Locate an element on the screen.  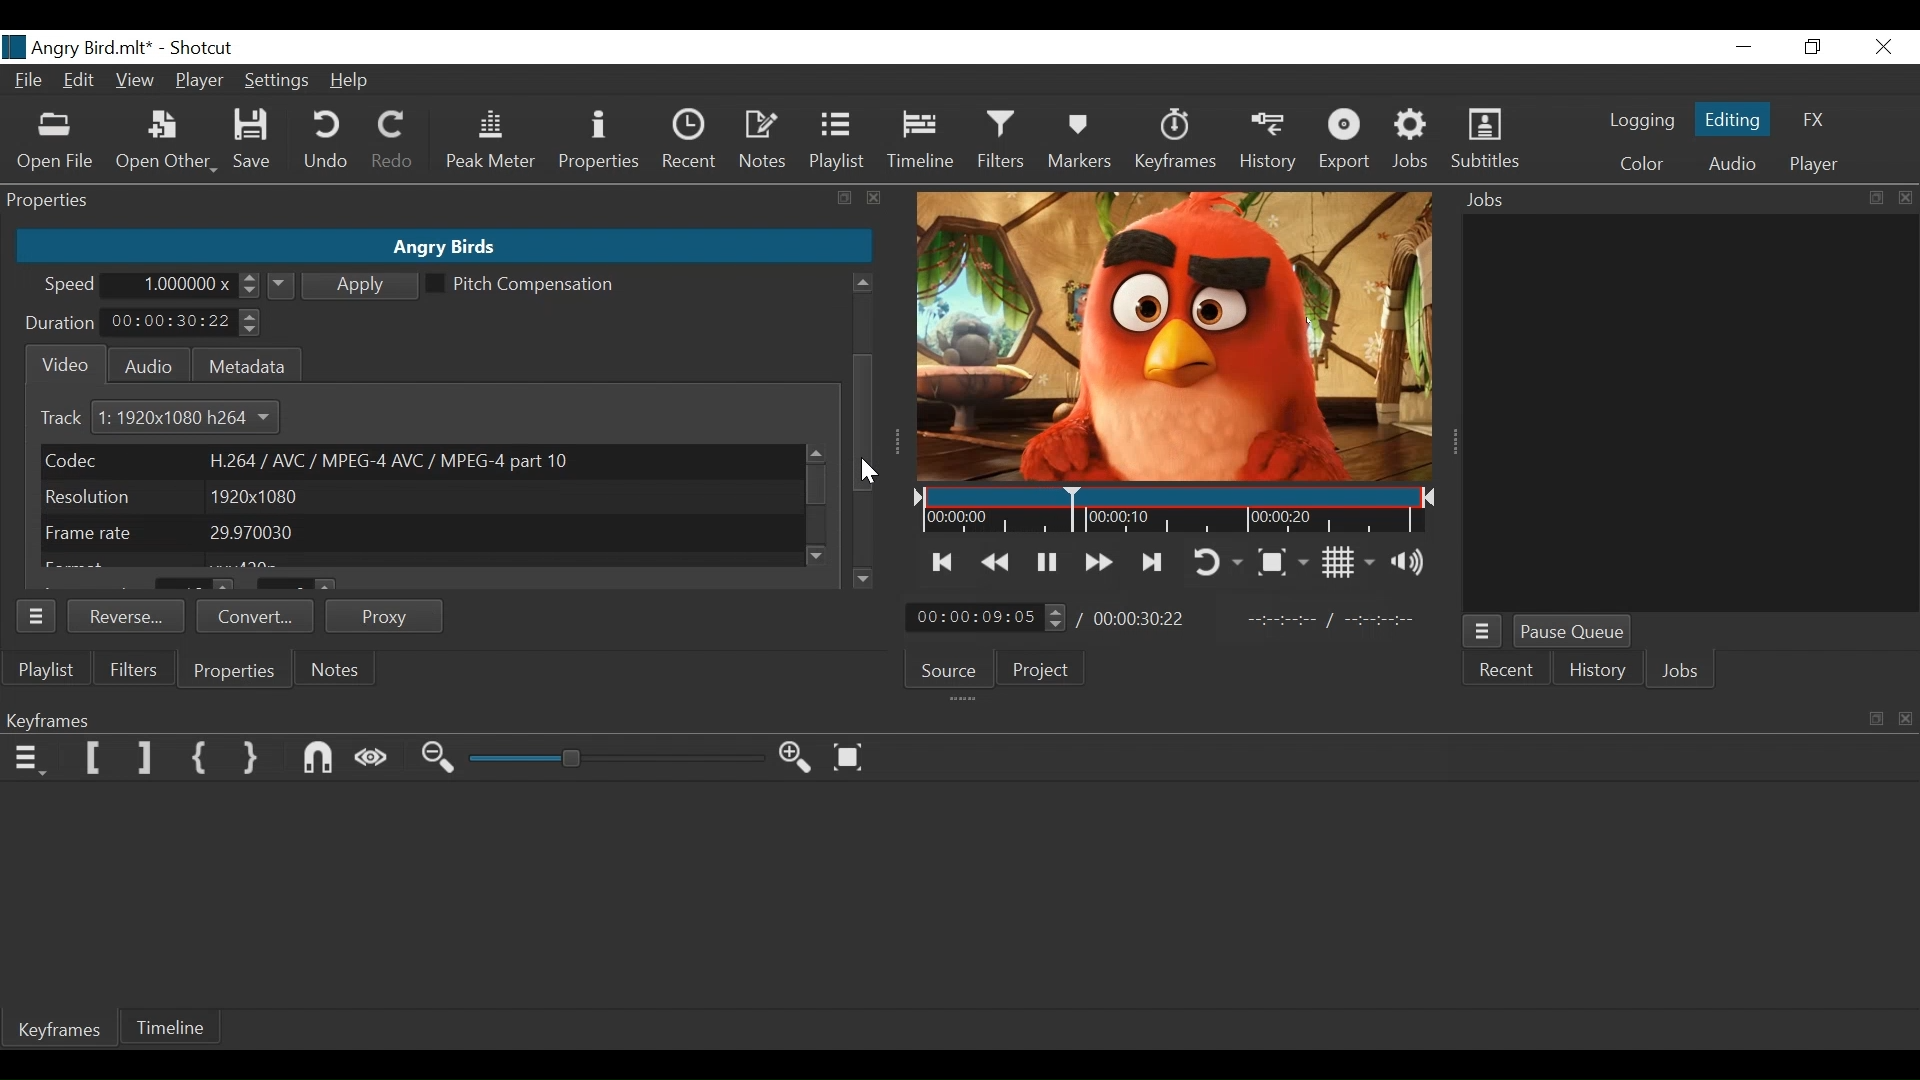
Filters is located at coordinates (130, 669).